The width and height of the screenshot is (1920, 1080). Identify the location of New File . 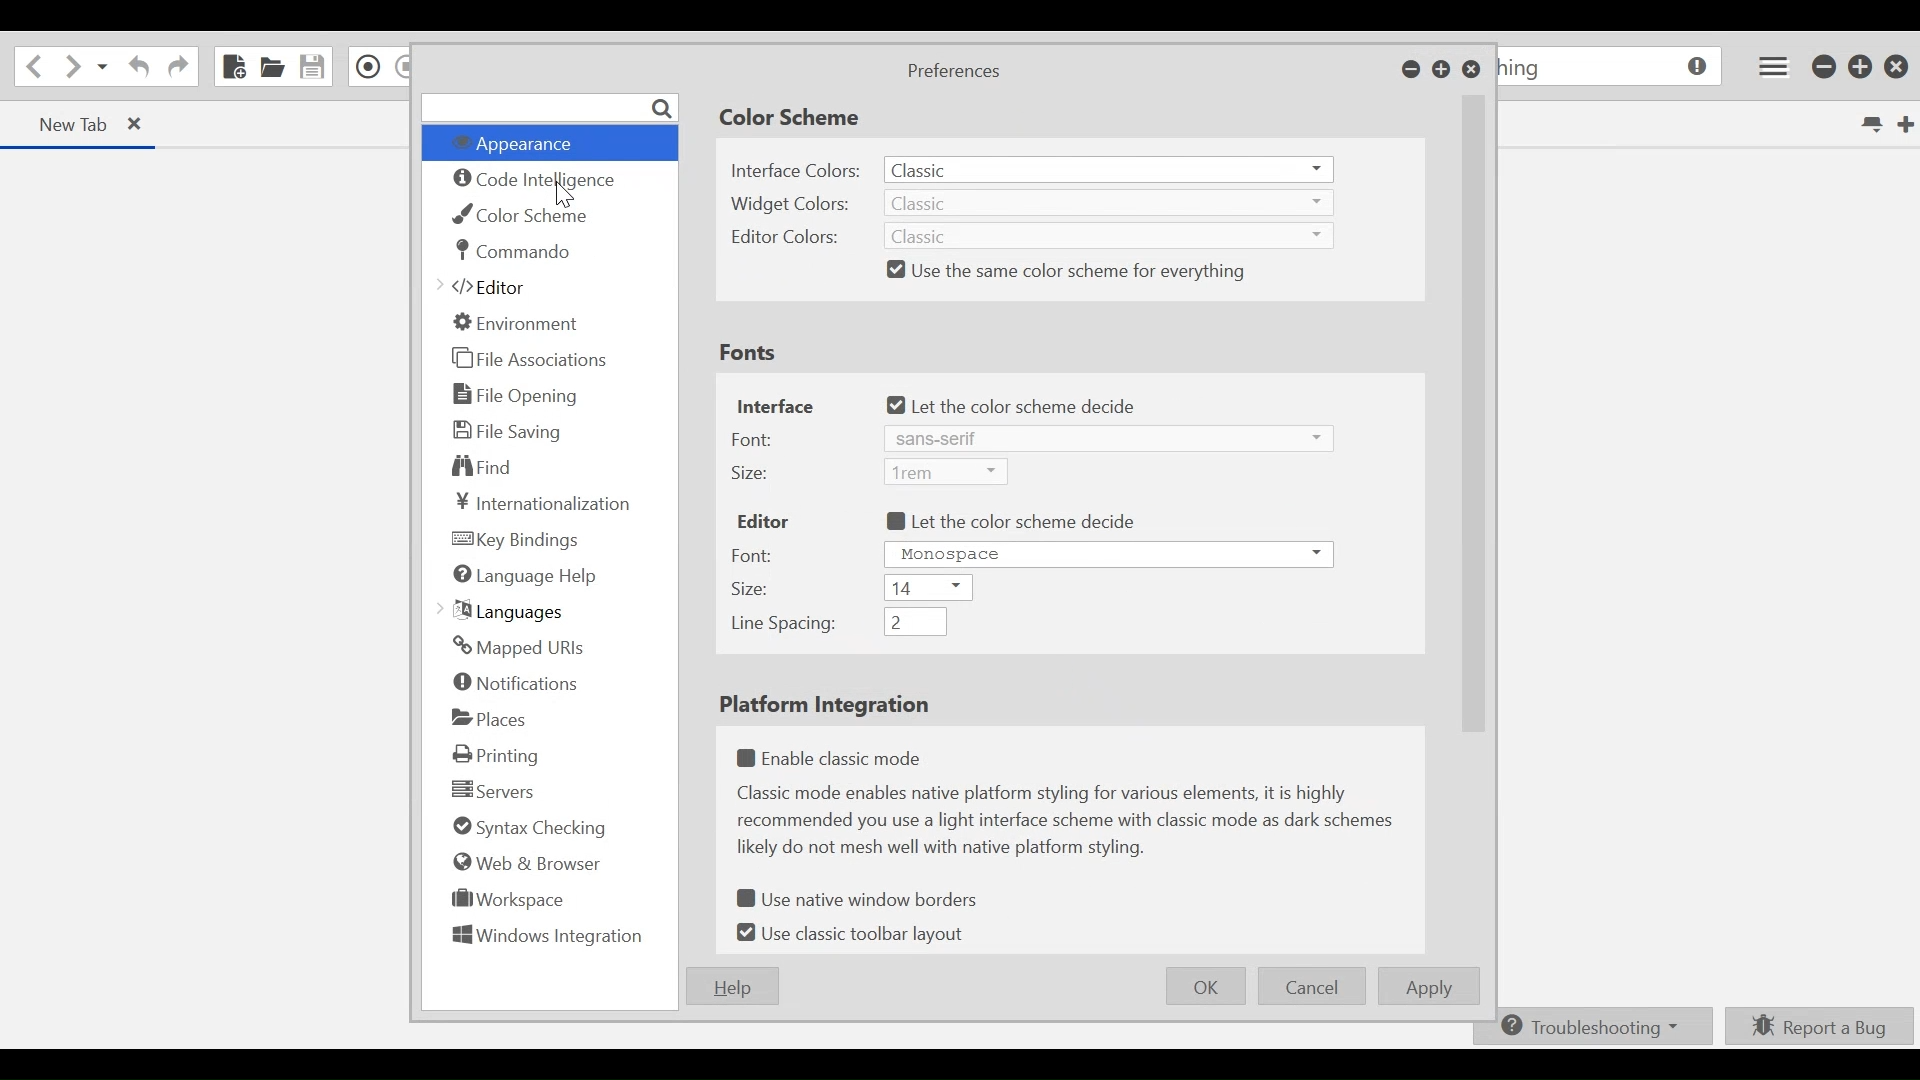
(232, 66).